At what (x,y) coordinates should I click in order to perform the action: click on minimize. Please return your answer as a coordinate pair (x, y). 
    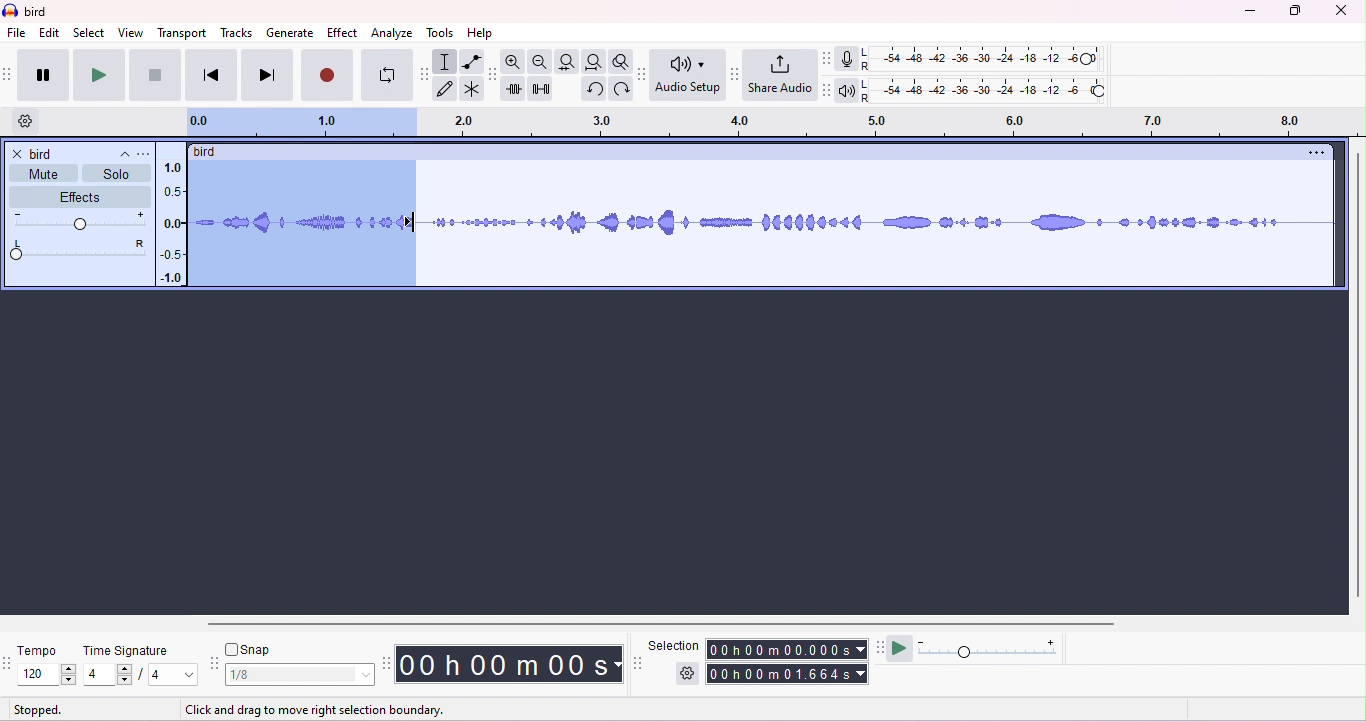
    Looking at the image, I should click on (1247, 13).